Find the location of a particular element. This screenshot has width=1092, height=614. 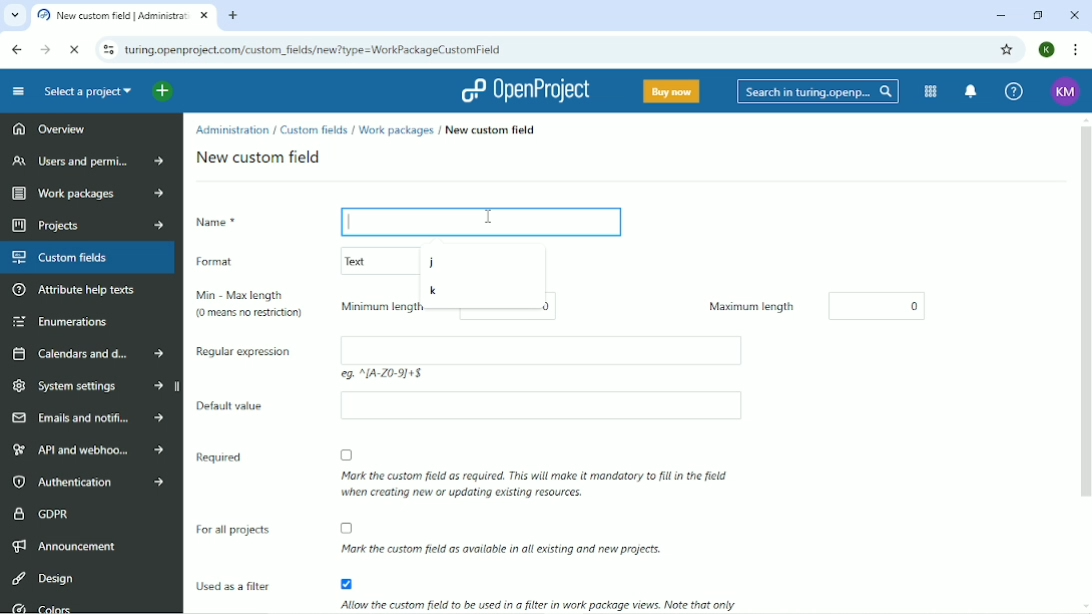

Users and permissions is located at coordinates (88, 161).